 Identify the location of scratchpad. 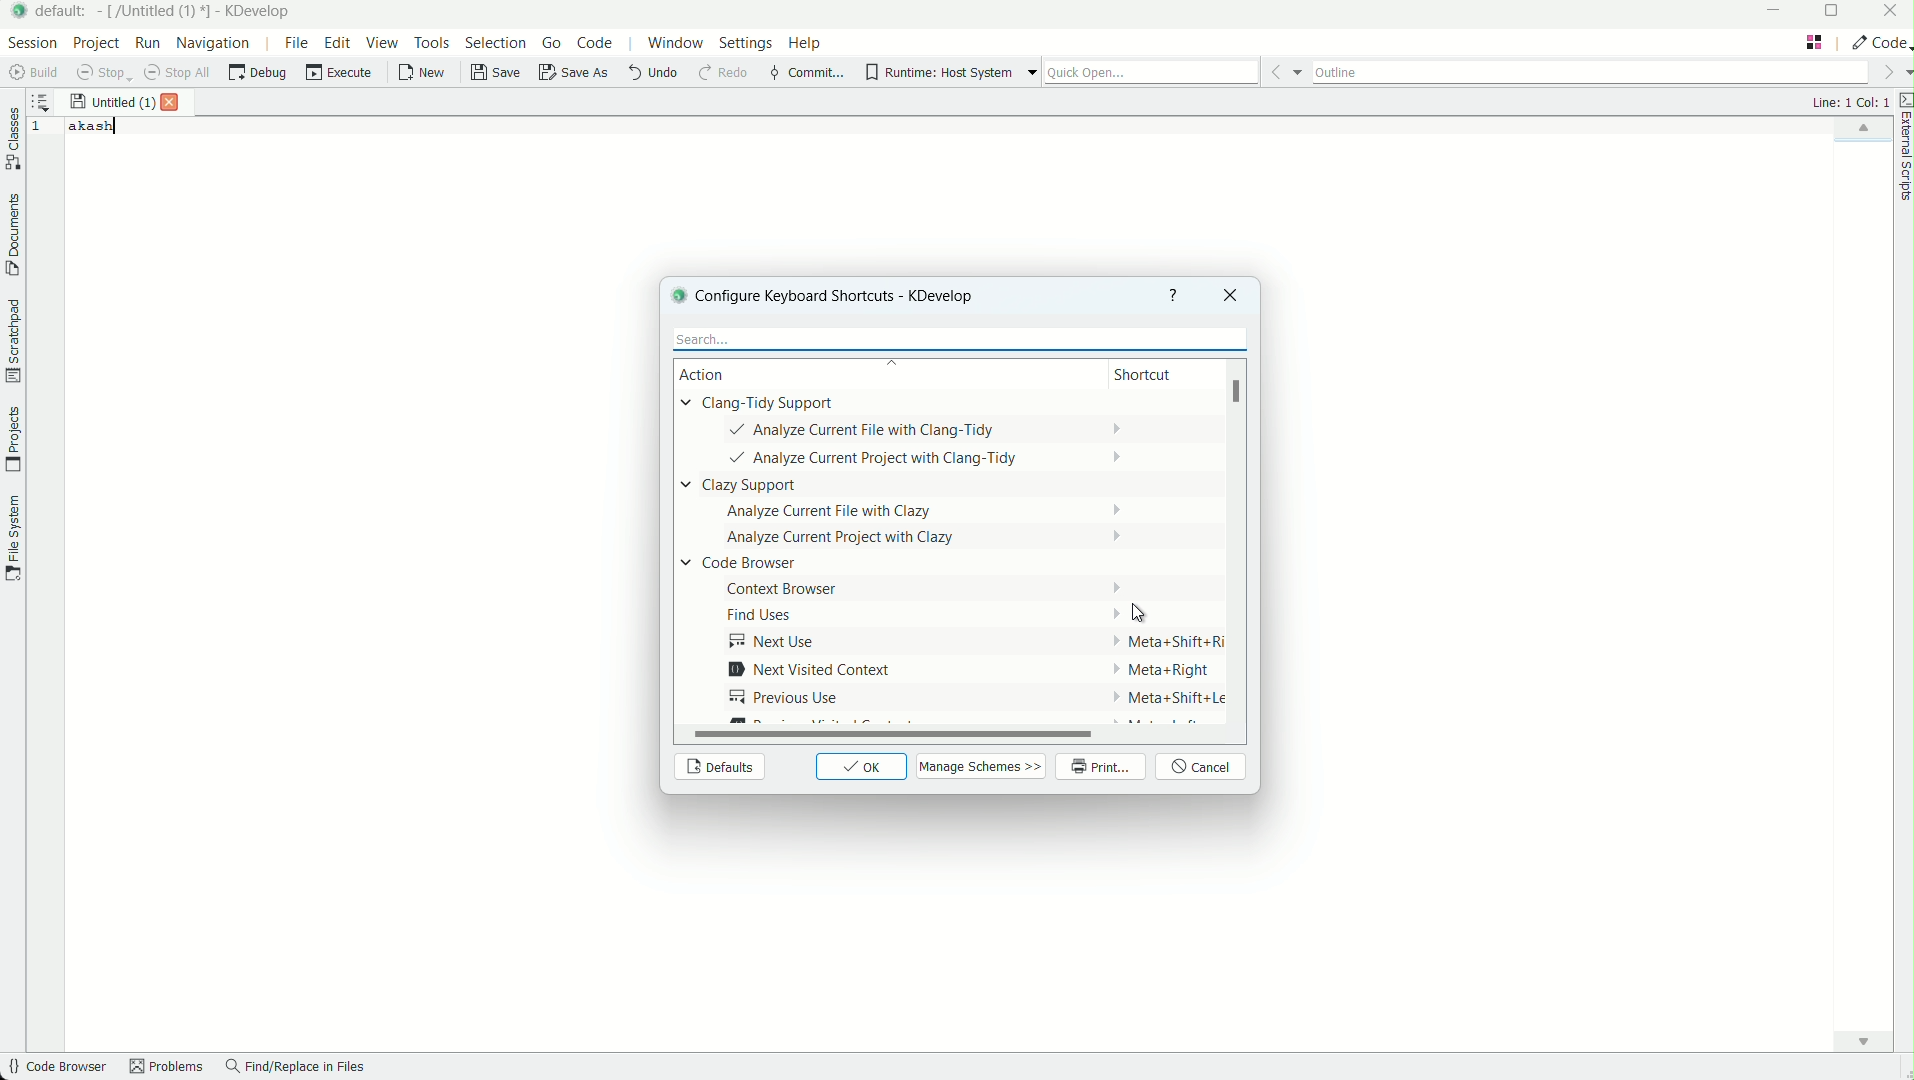
(12, 340).